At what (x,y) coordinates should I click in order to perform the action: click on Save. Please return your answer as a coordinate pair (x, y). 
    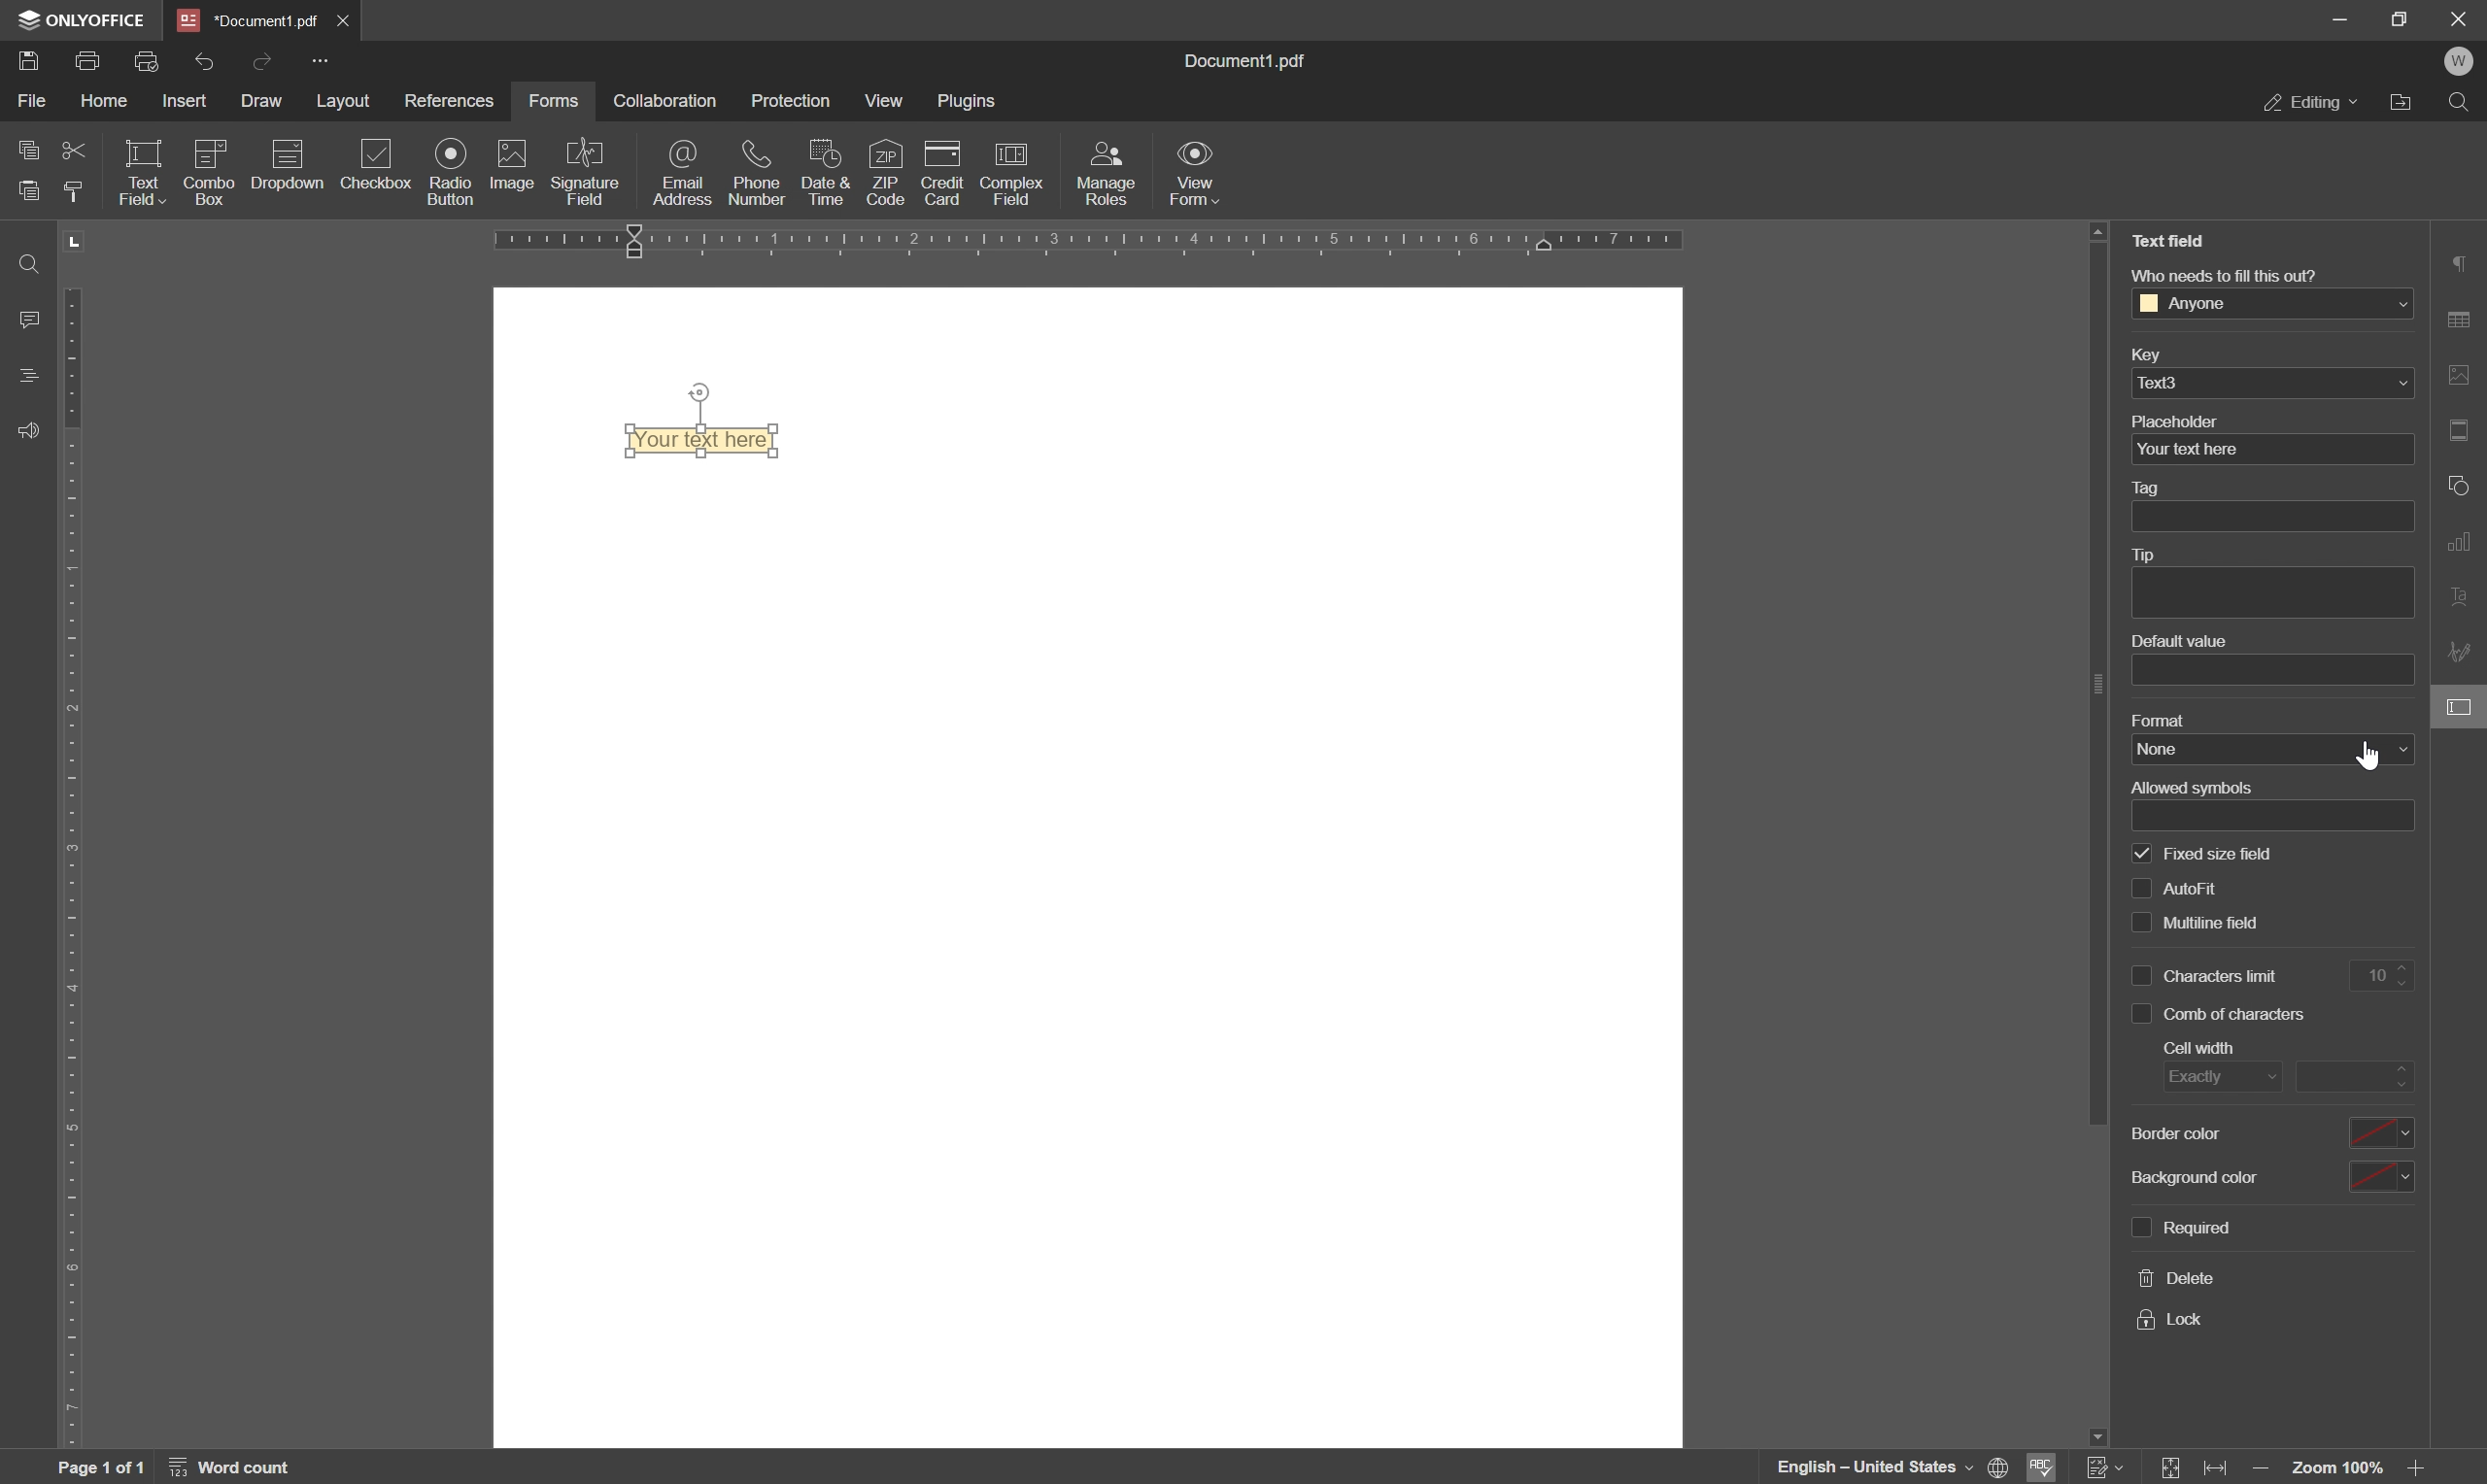
    Looking at the image, I should click on (30, 63).